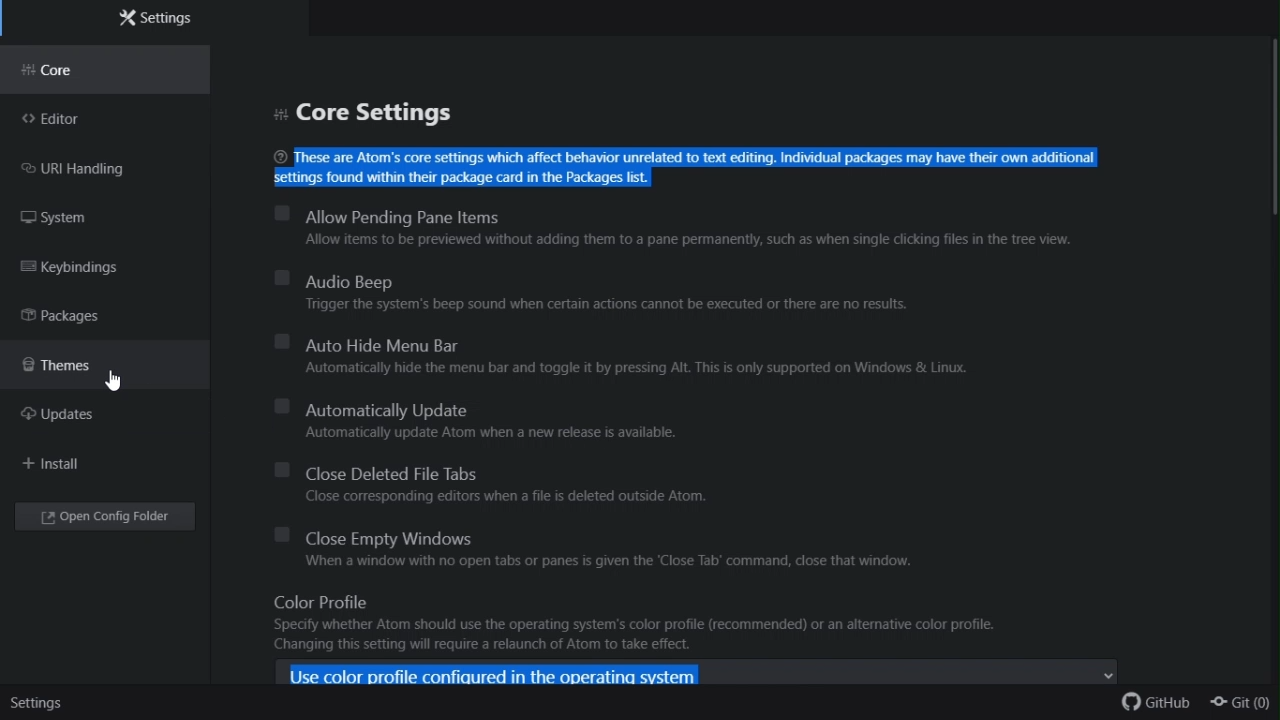 The image size is (1280, 720). Describe the element at coordinates (368, 112) in the screenshot. I see `Core setting` at that location.